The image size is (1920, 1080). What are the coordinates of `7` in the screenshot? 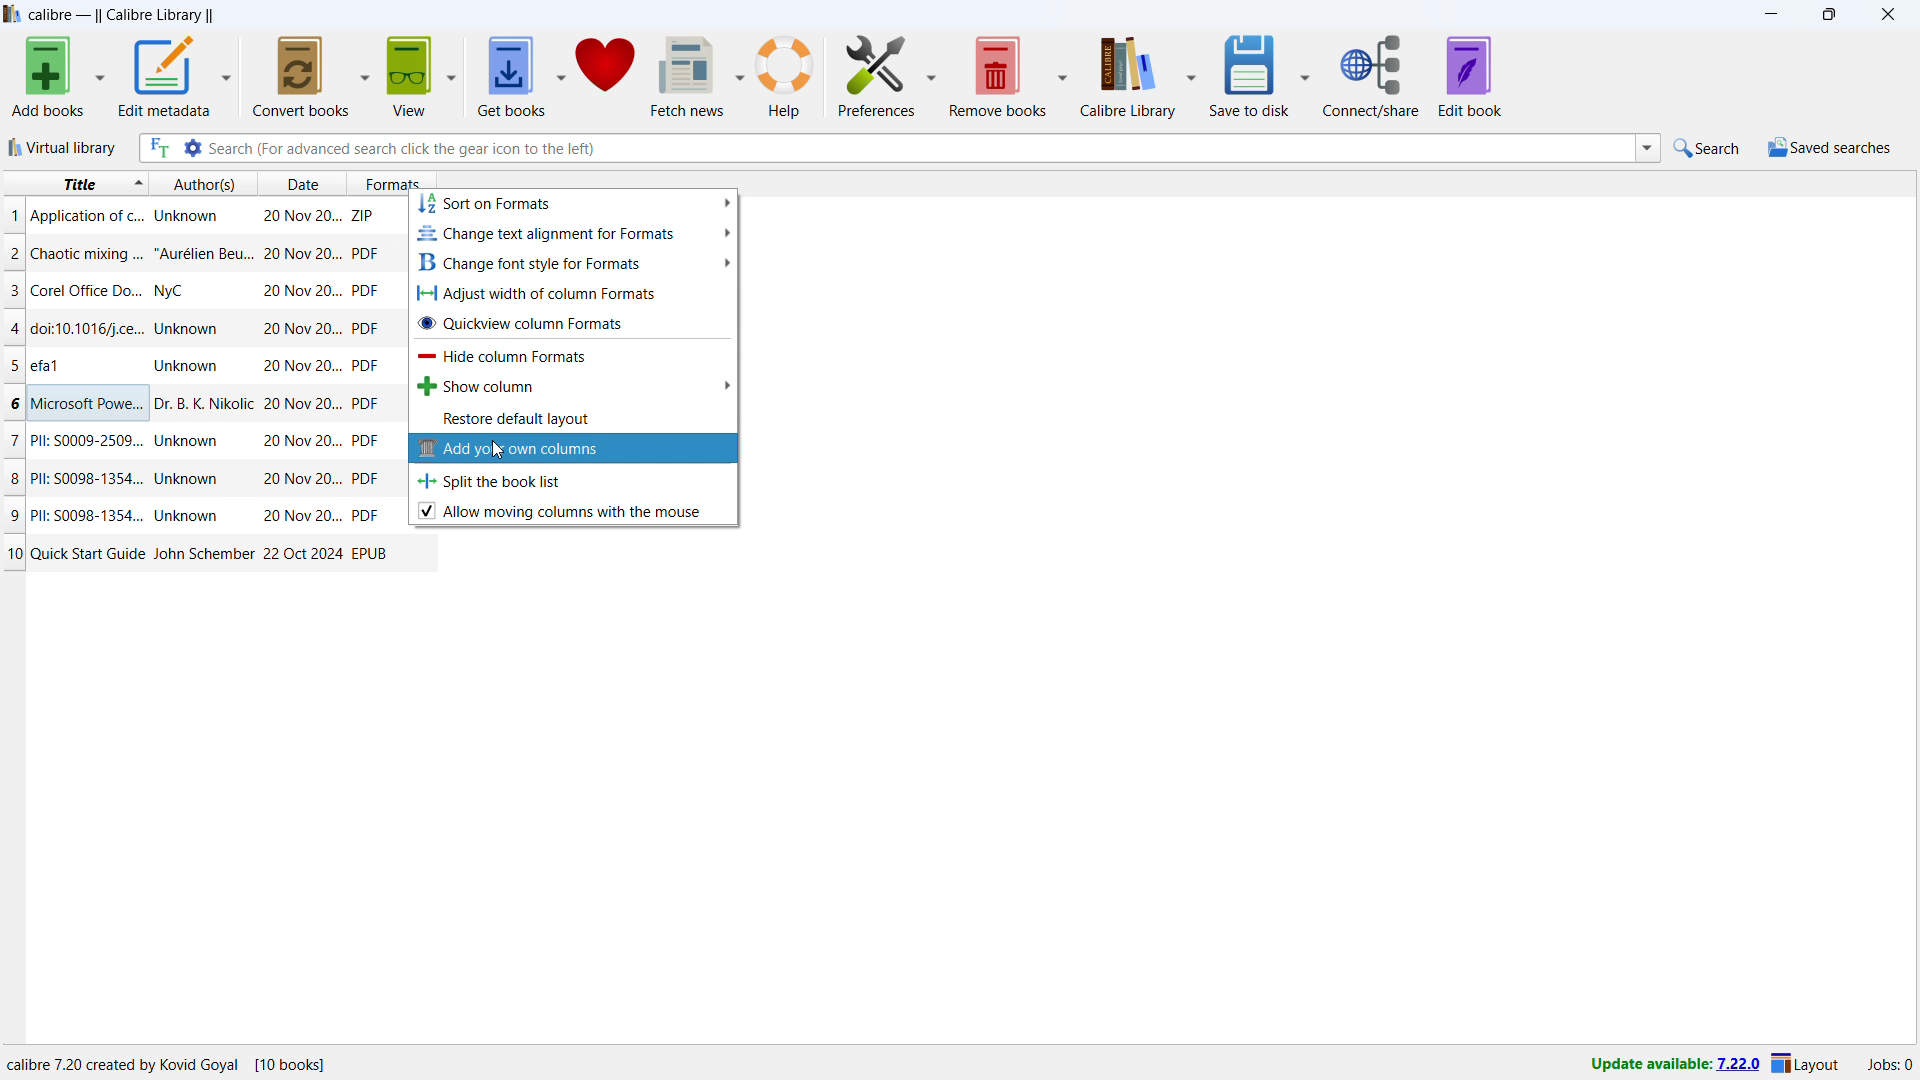 It's located at (12, 440).